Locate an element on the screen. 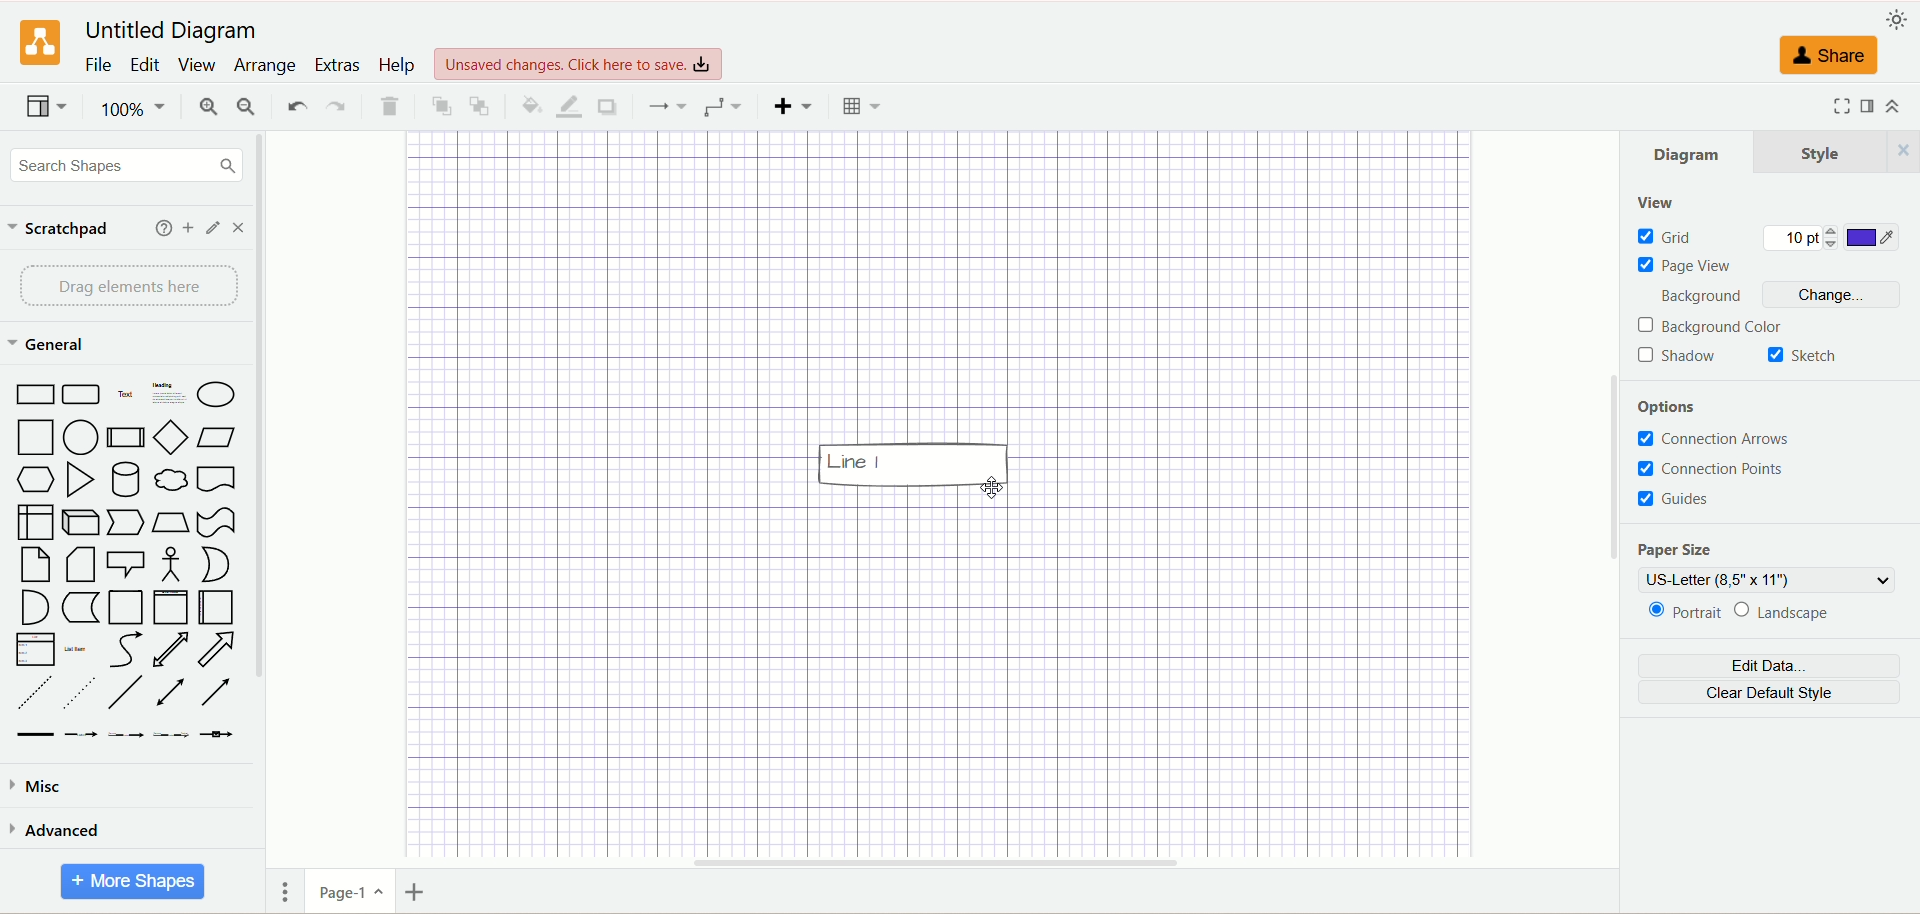 The height and width of the screenshot is (914, 1920). Link is located at coordinates (35, 736).